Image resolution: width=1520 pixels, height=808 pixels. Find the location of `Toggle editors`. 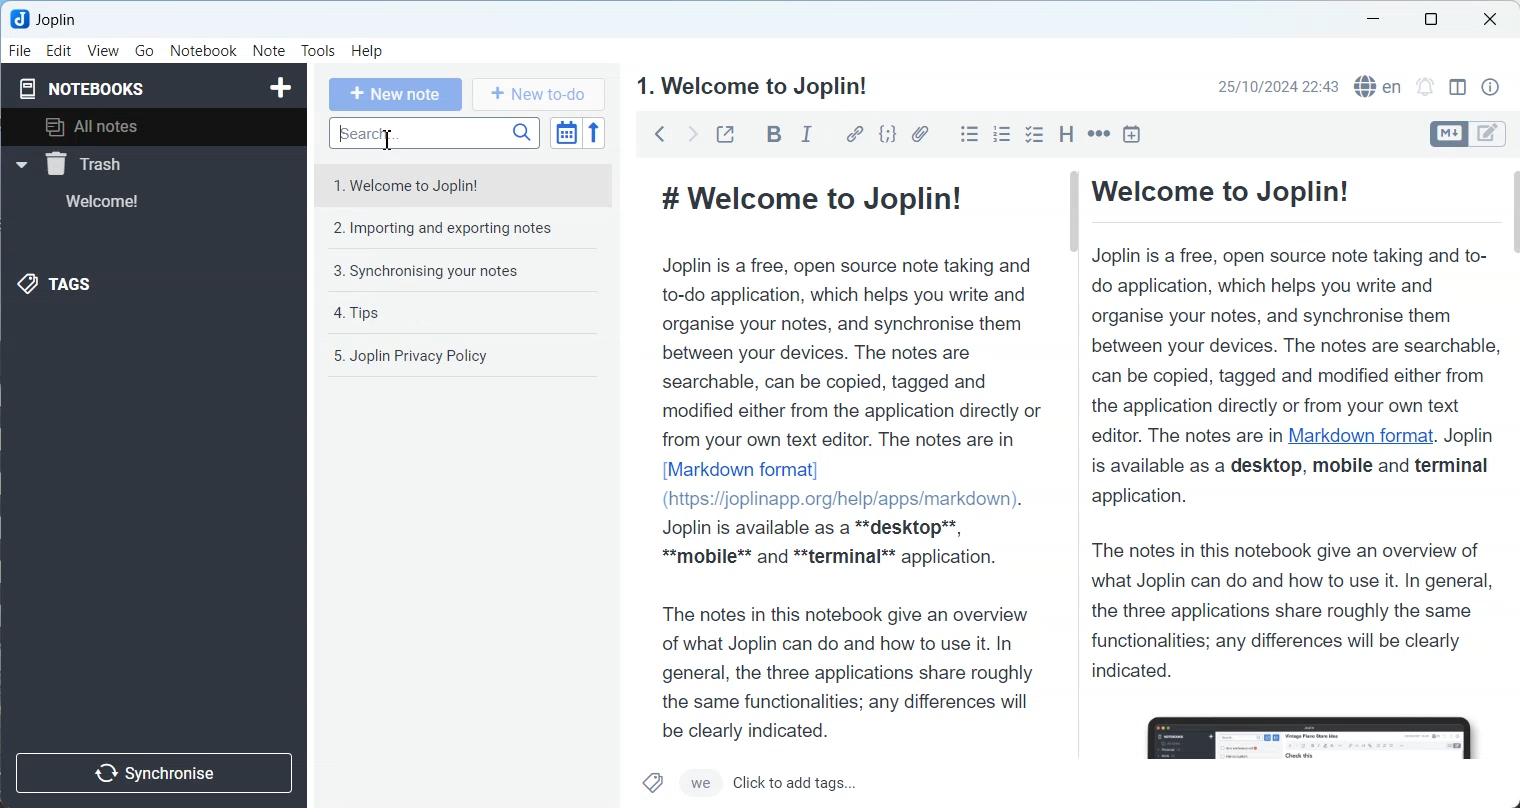

Toggle editors is located at coordinates (1447, 134).